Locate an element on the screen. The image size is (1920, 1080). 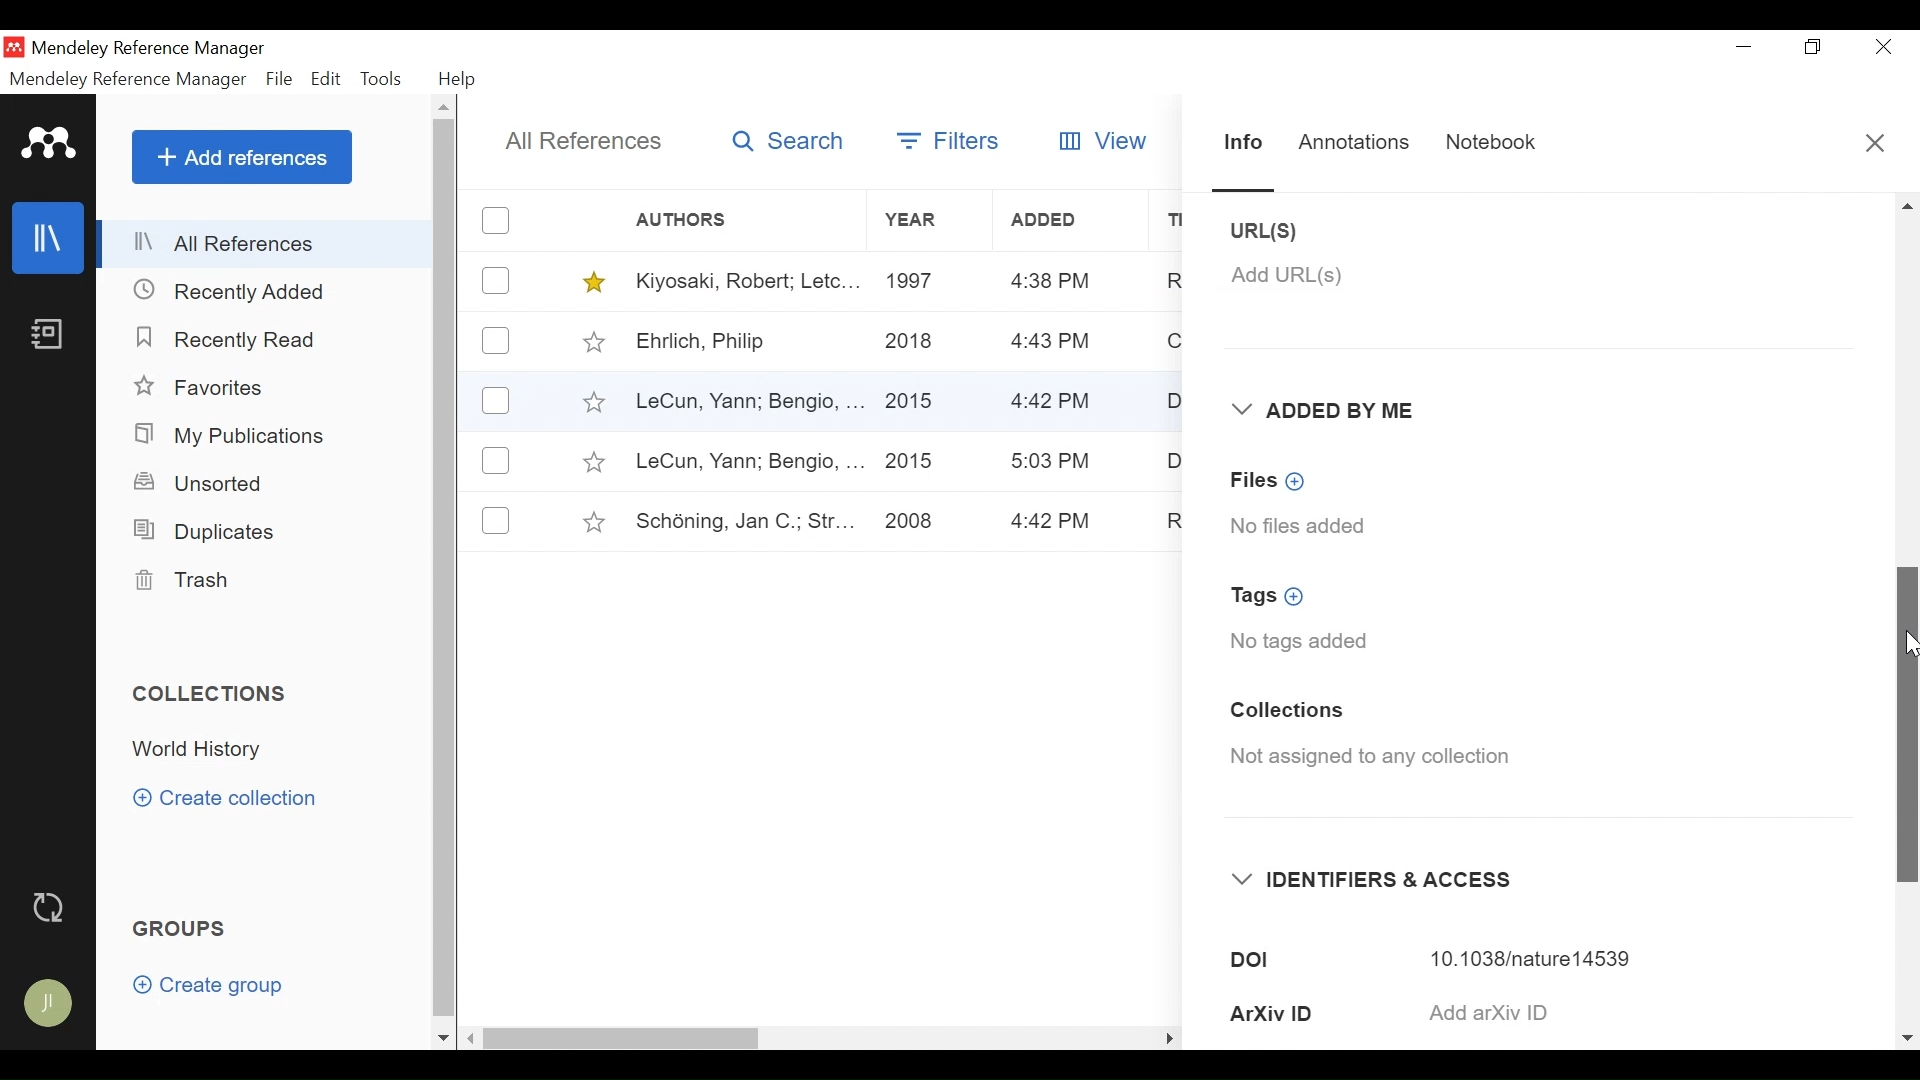
LeCun, Yann; Bengio is located at coordinates (748, 462).